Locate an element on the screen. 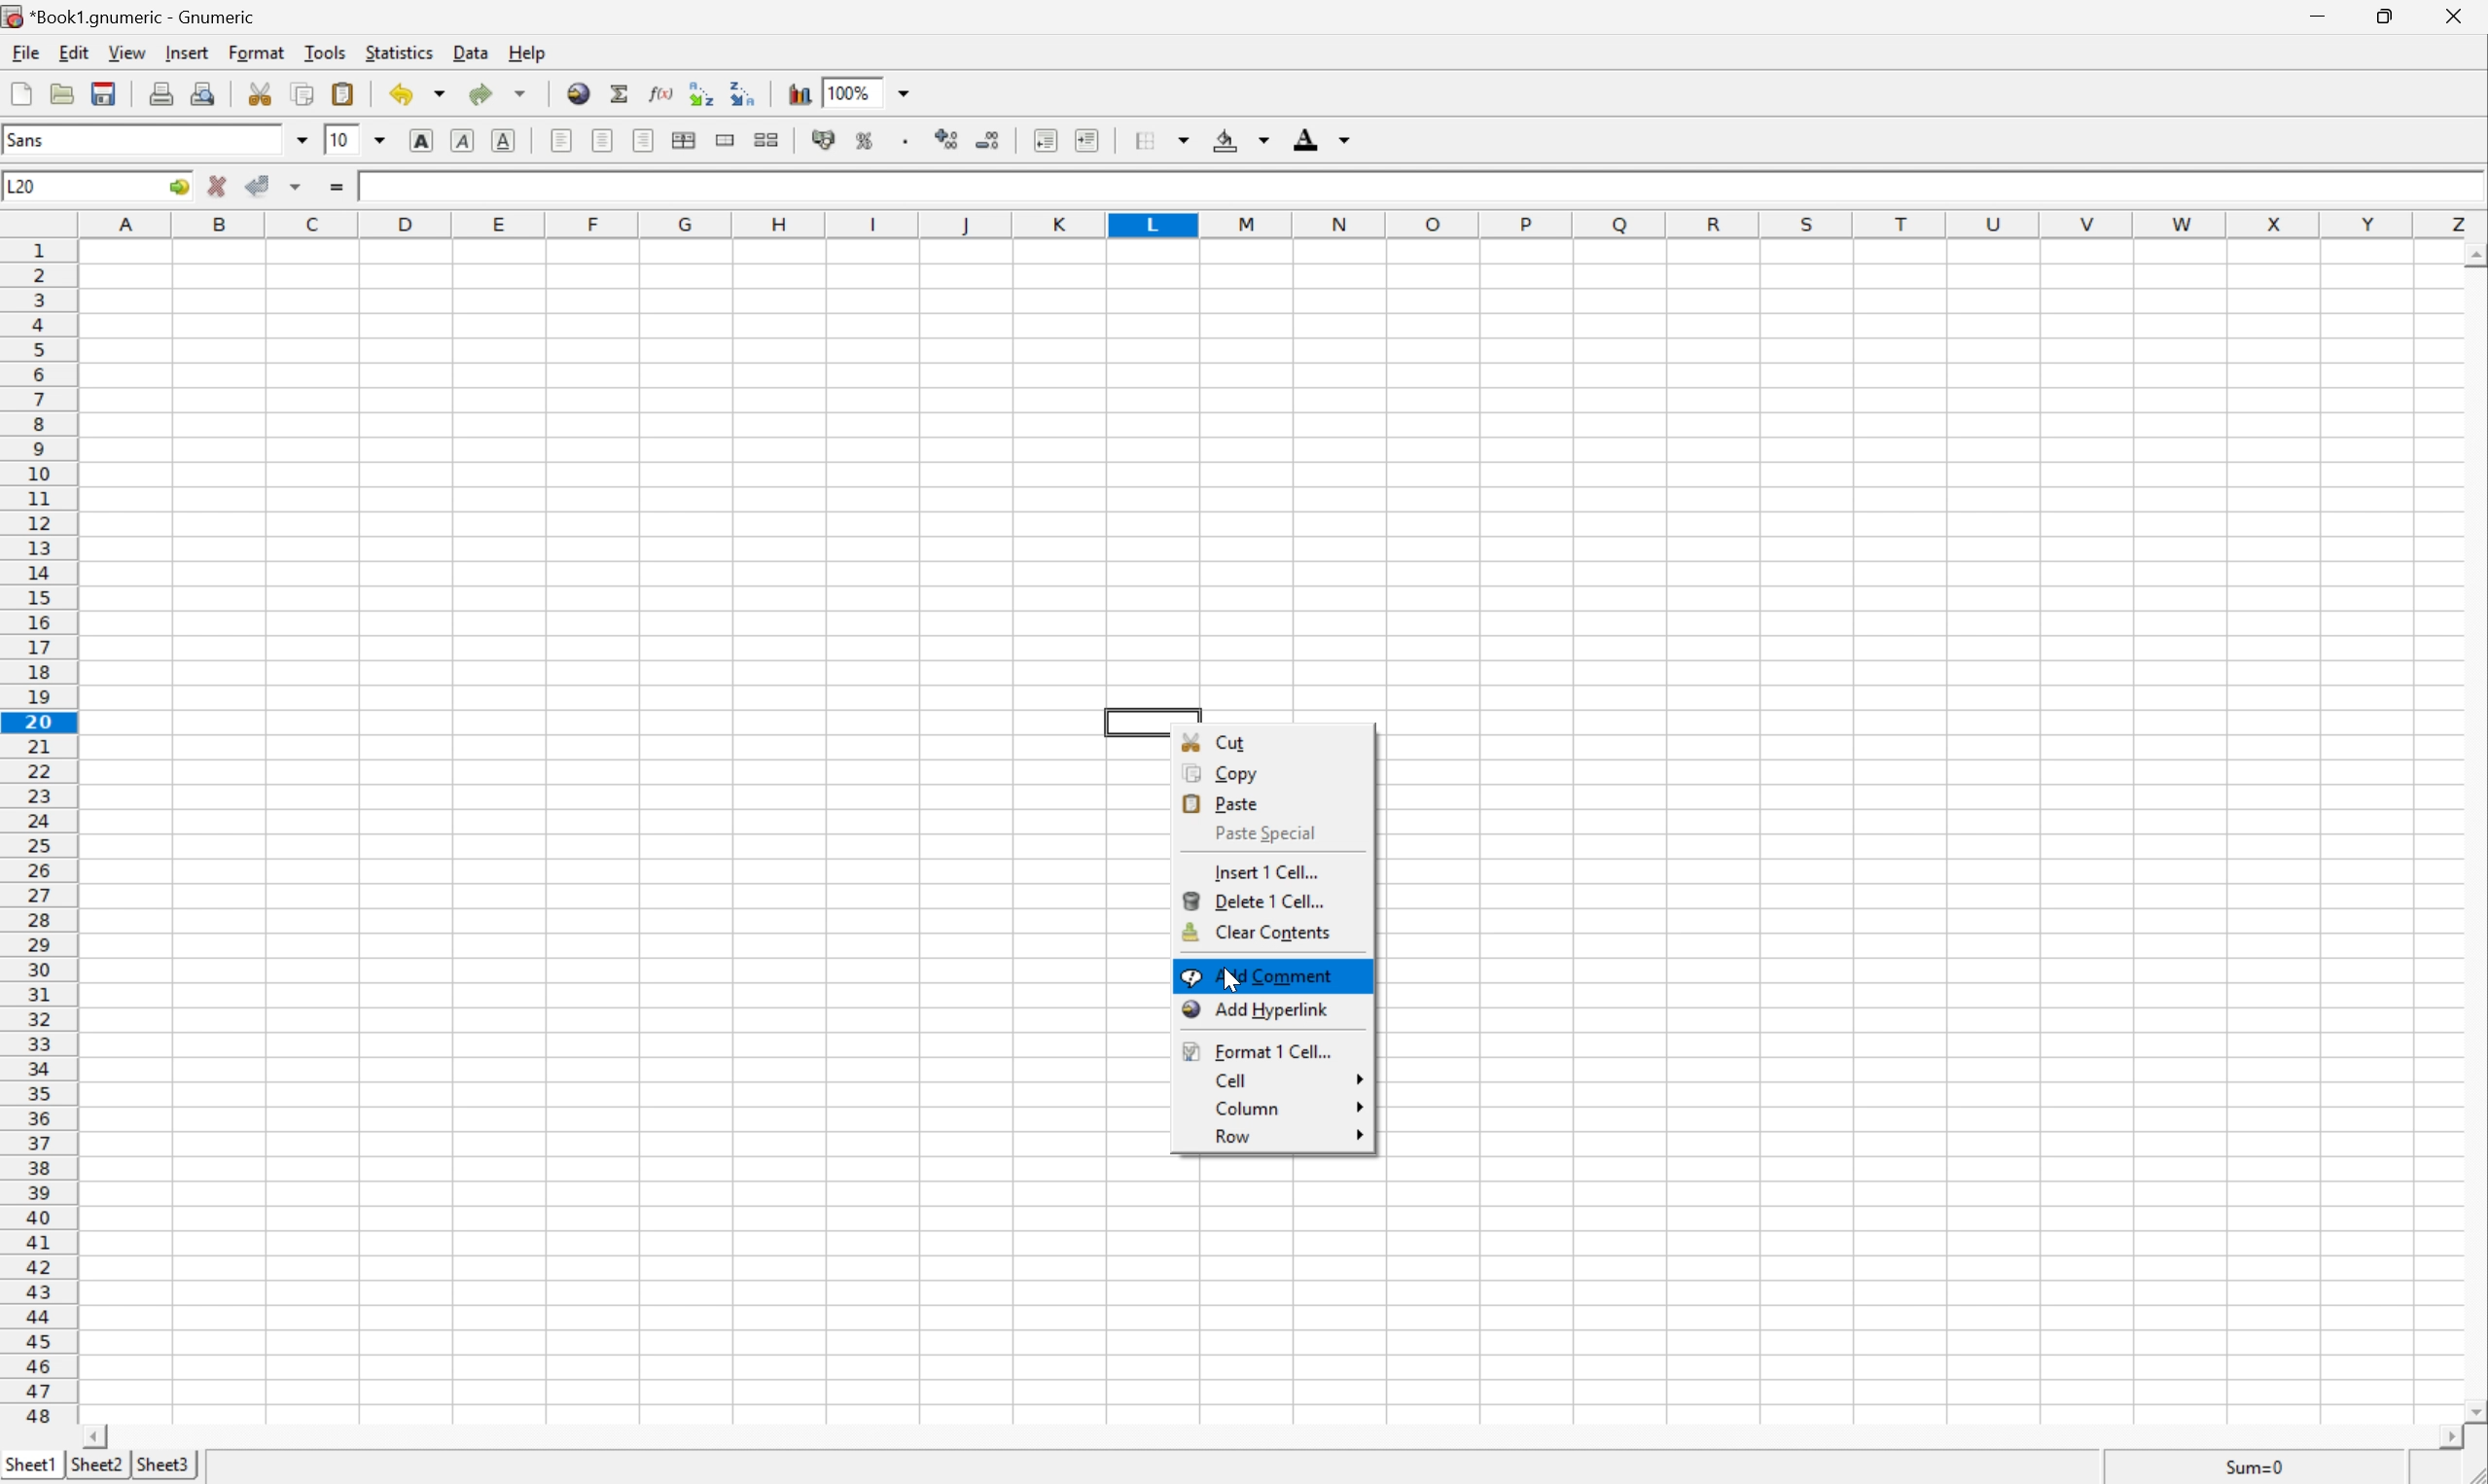  Split the ranges of merged cells is located at coordinates (768, 137).